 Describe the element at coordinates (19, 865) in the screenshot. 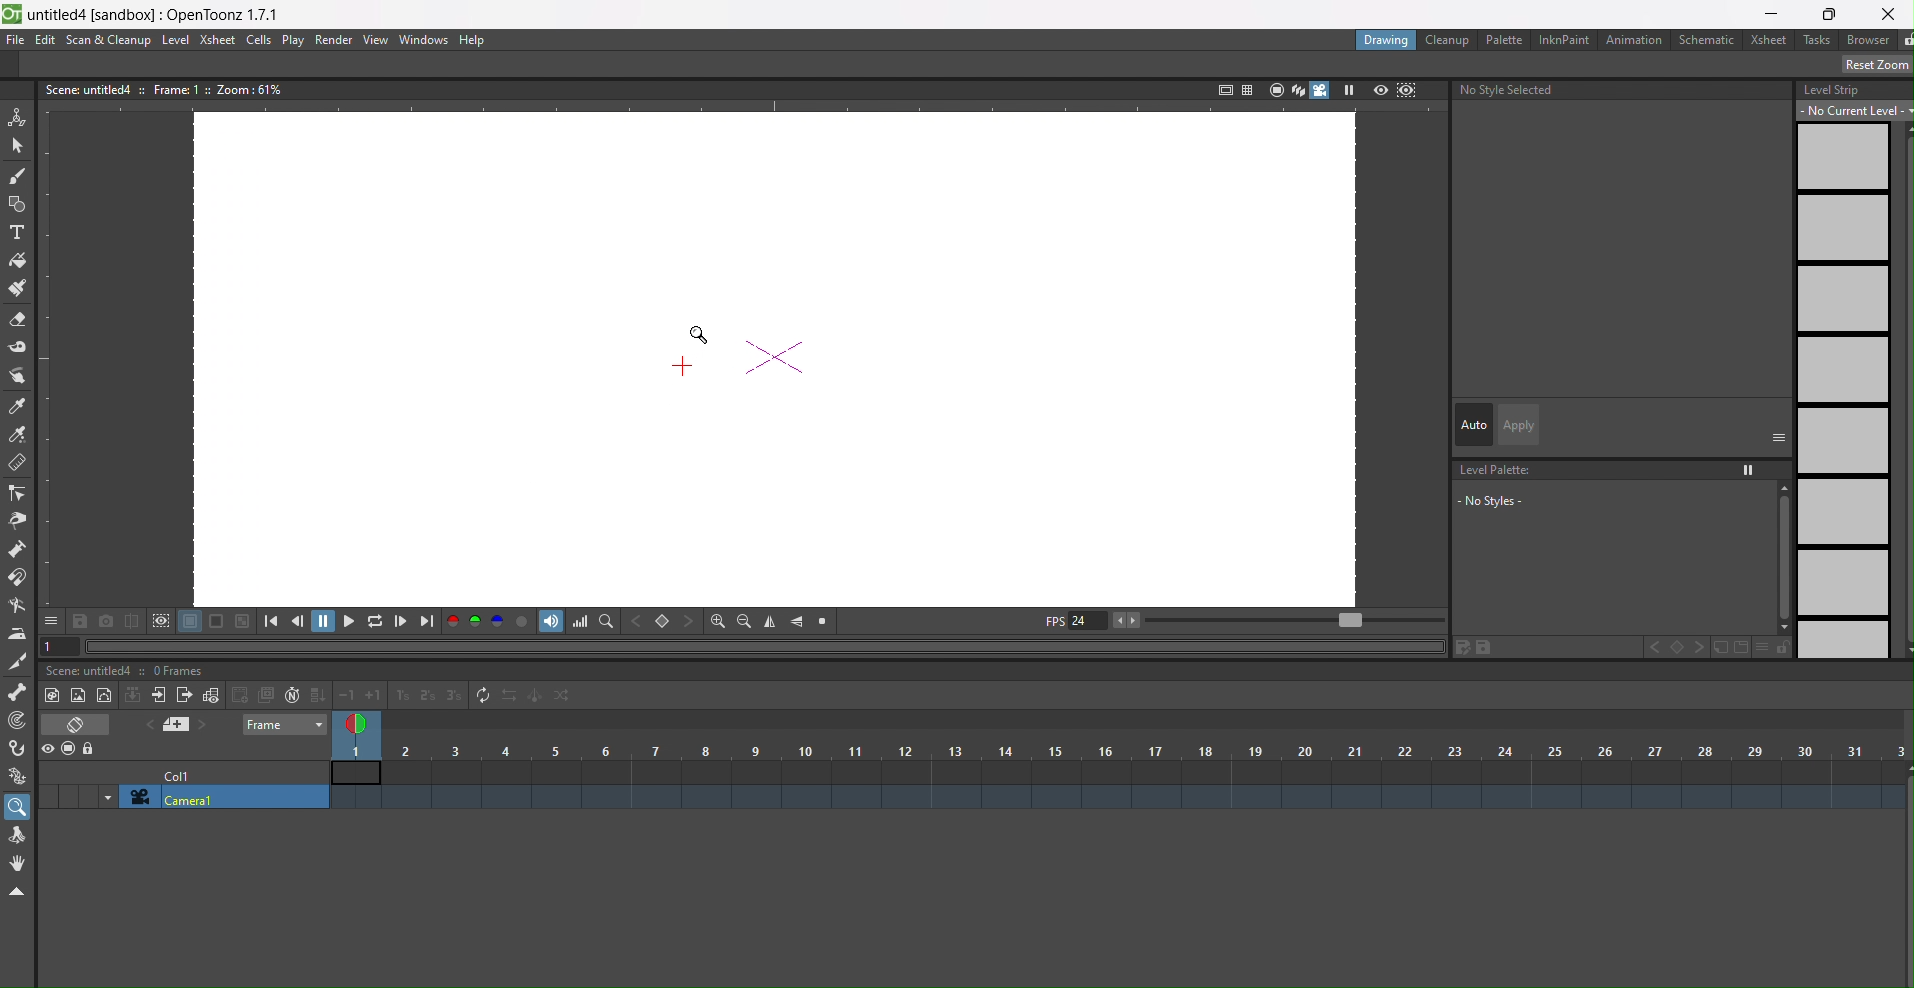

I see `` at that location.